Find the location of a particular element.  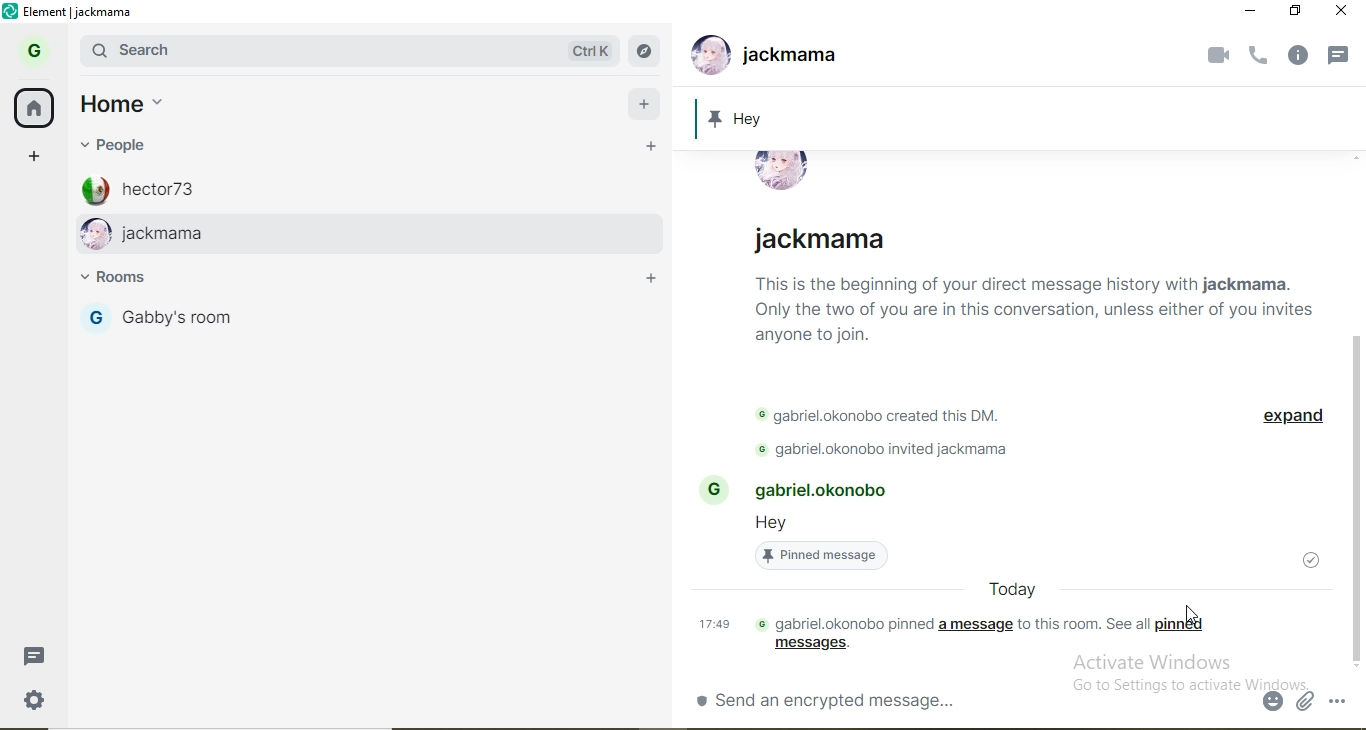

search bar is located at coordinates (308, 50).